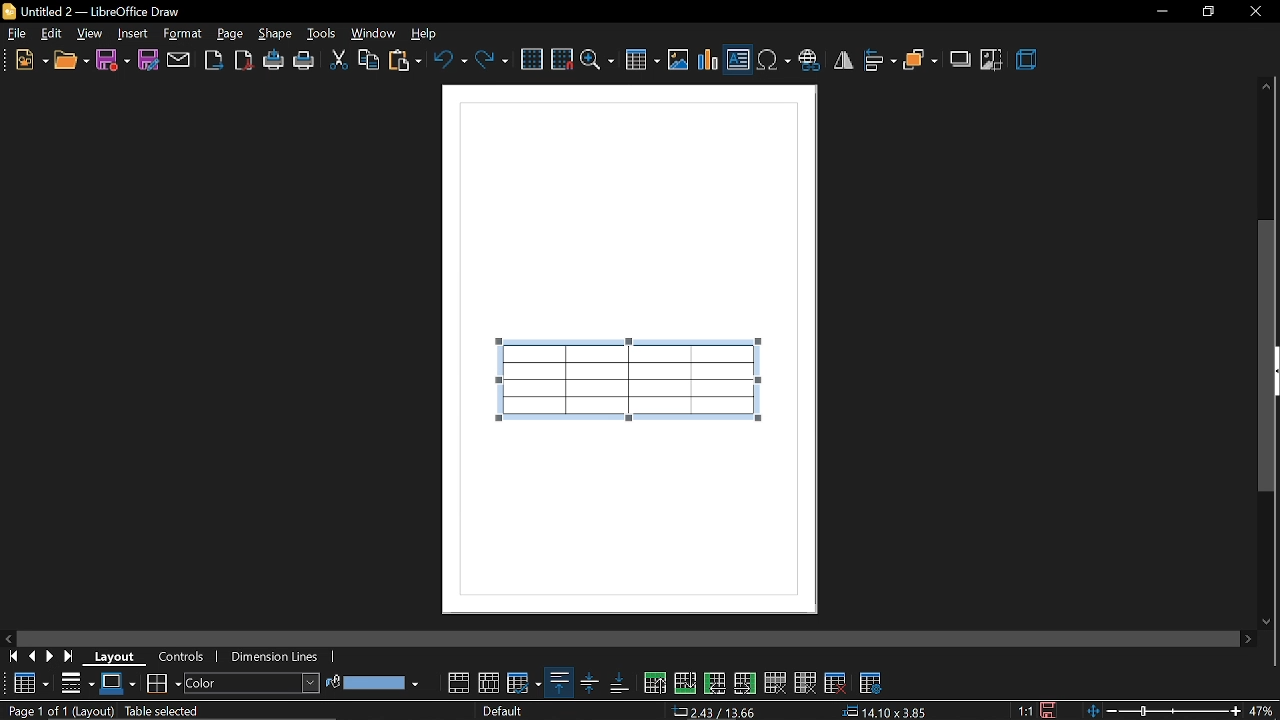 The image size is (1280, 720). Describe the element at coordinates (503, 349) in the screenshot. I see `cursor` at that location.